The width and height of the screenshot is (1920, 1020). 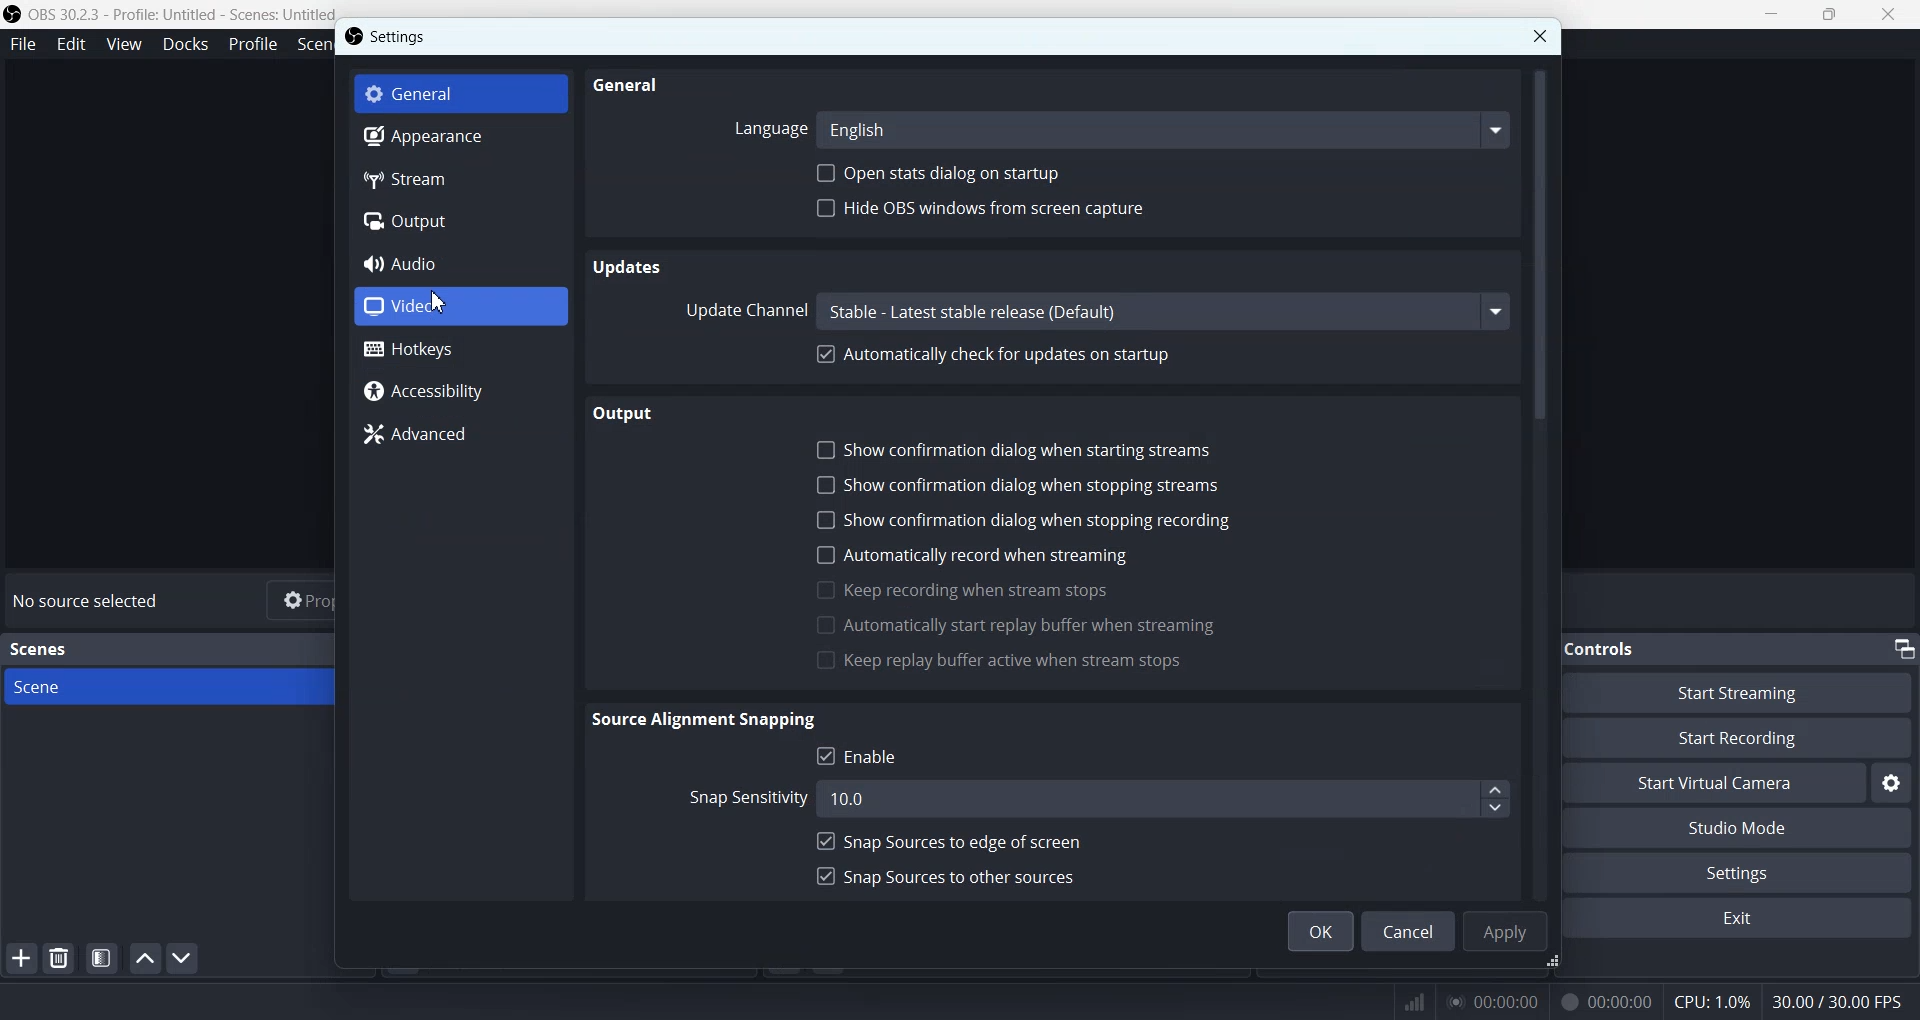 What do you see at coordinates (1602, 1001) in the screenshot?
I see `recording time` at bounding box center [1602, 1001].